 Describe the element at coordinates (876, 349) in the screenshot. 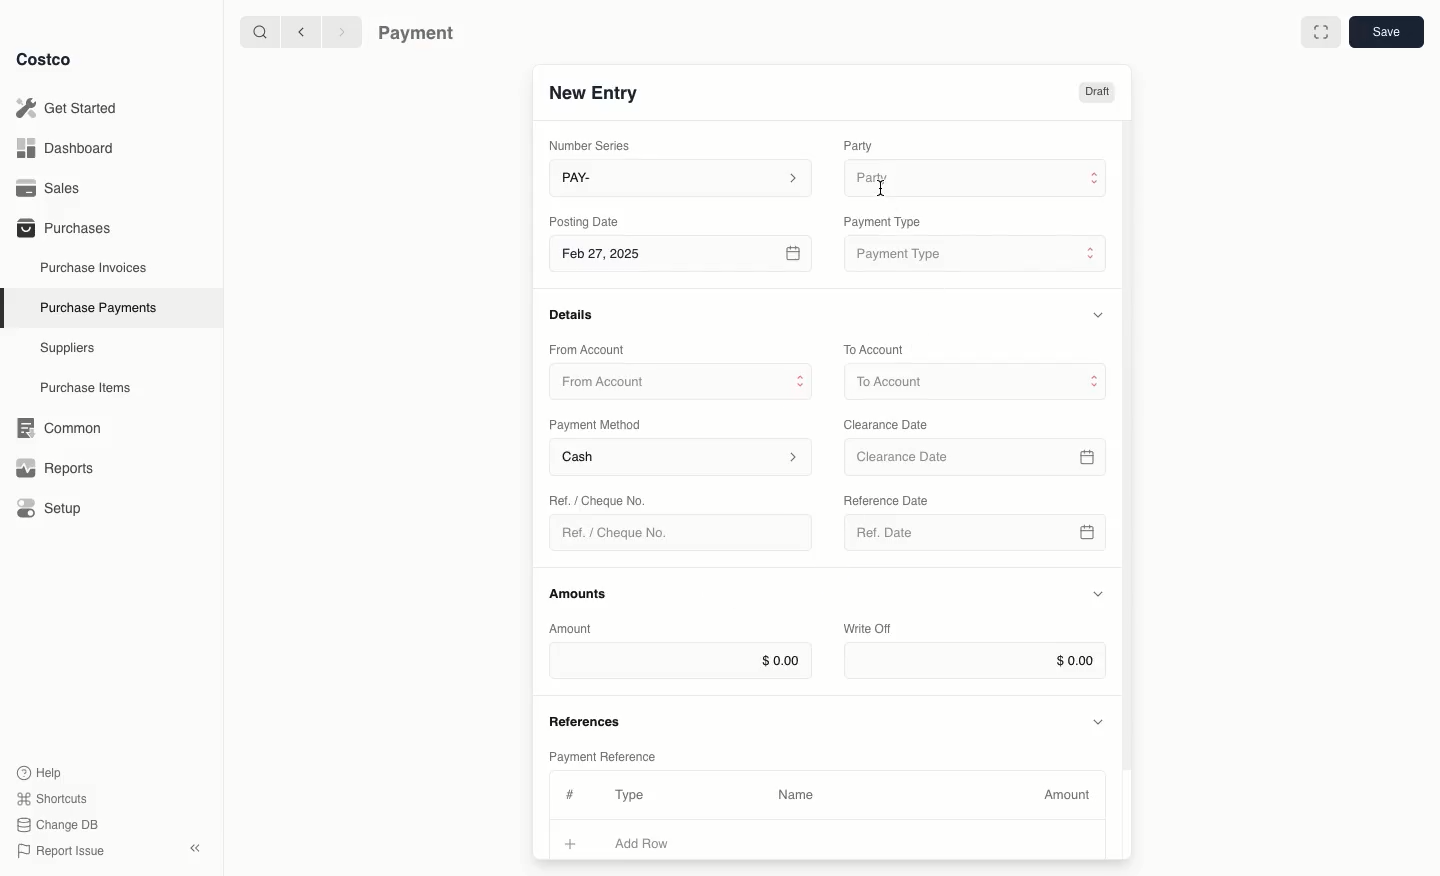

I see `To Account` at that location.